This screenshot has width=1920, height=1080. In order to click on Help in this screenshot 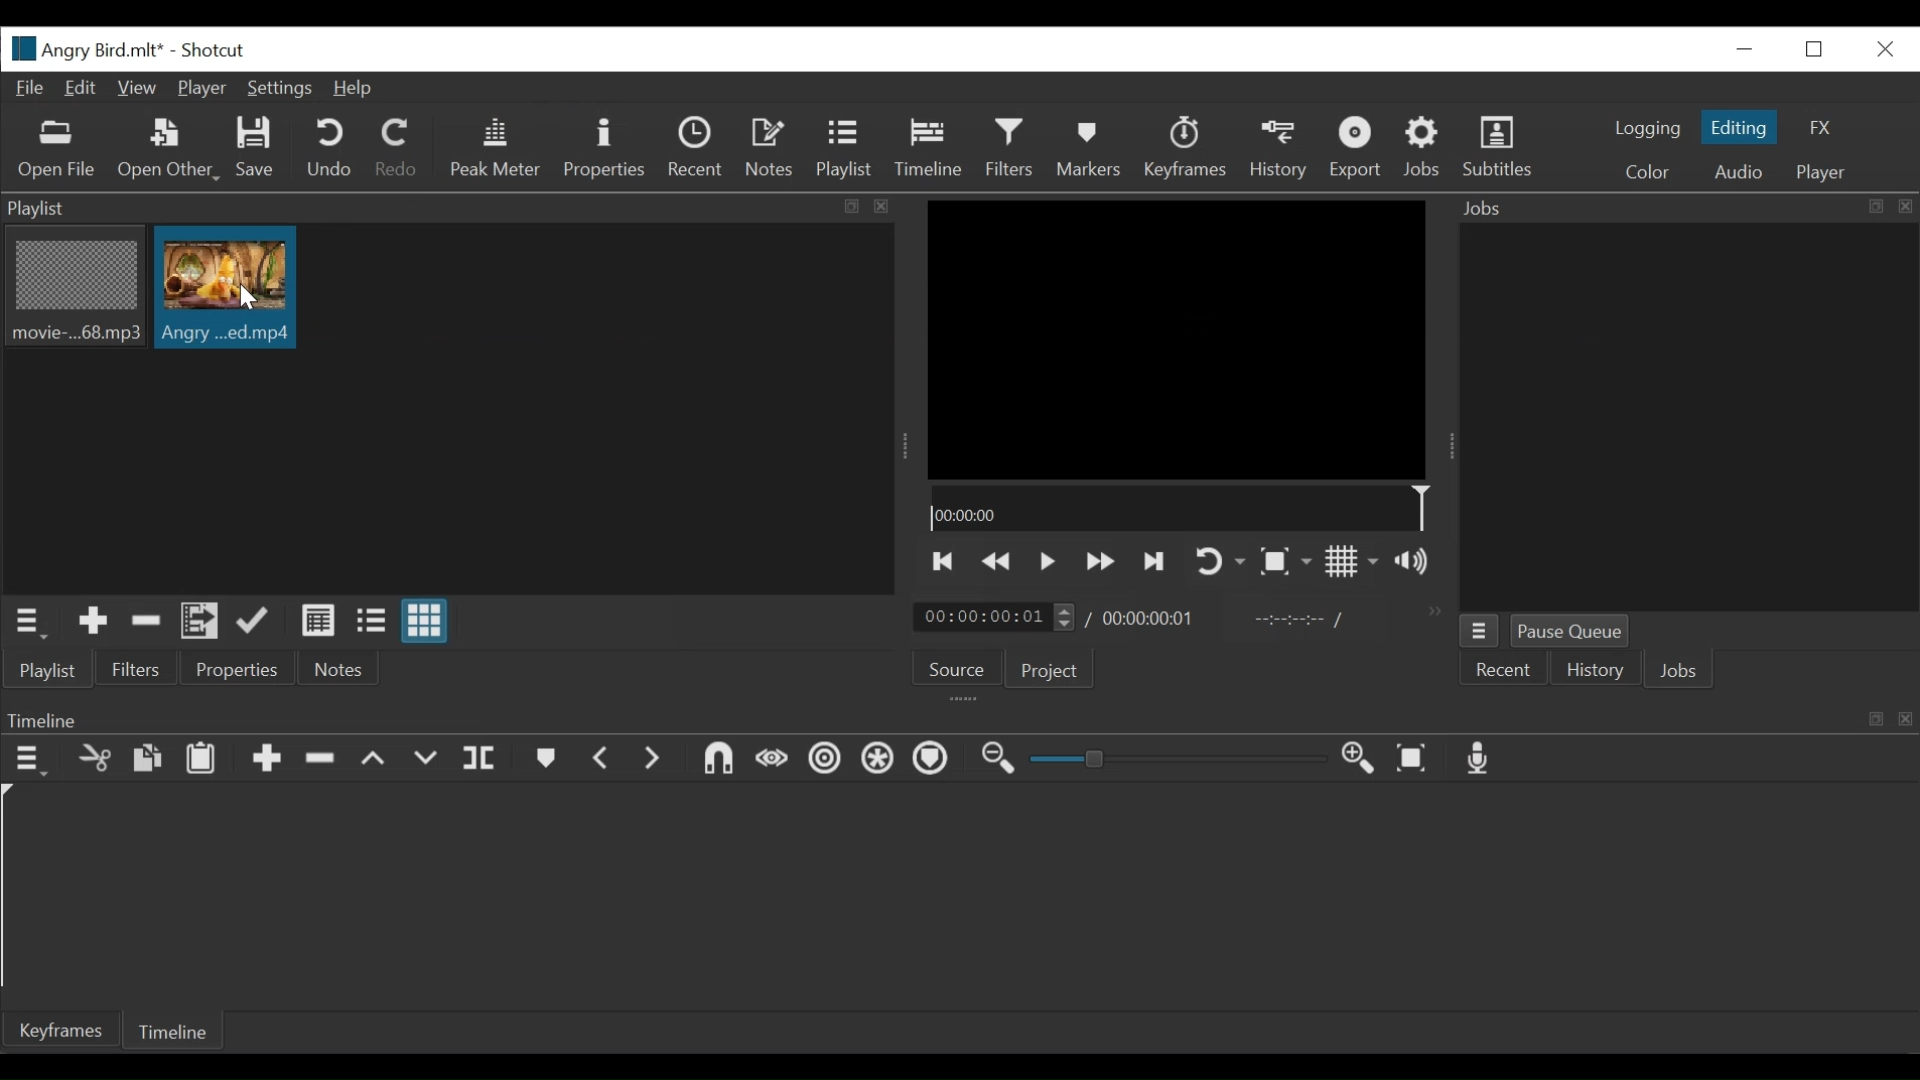, I will do `click(355, 90)`.